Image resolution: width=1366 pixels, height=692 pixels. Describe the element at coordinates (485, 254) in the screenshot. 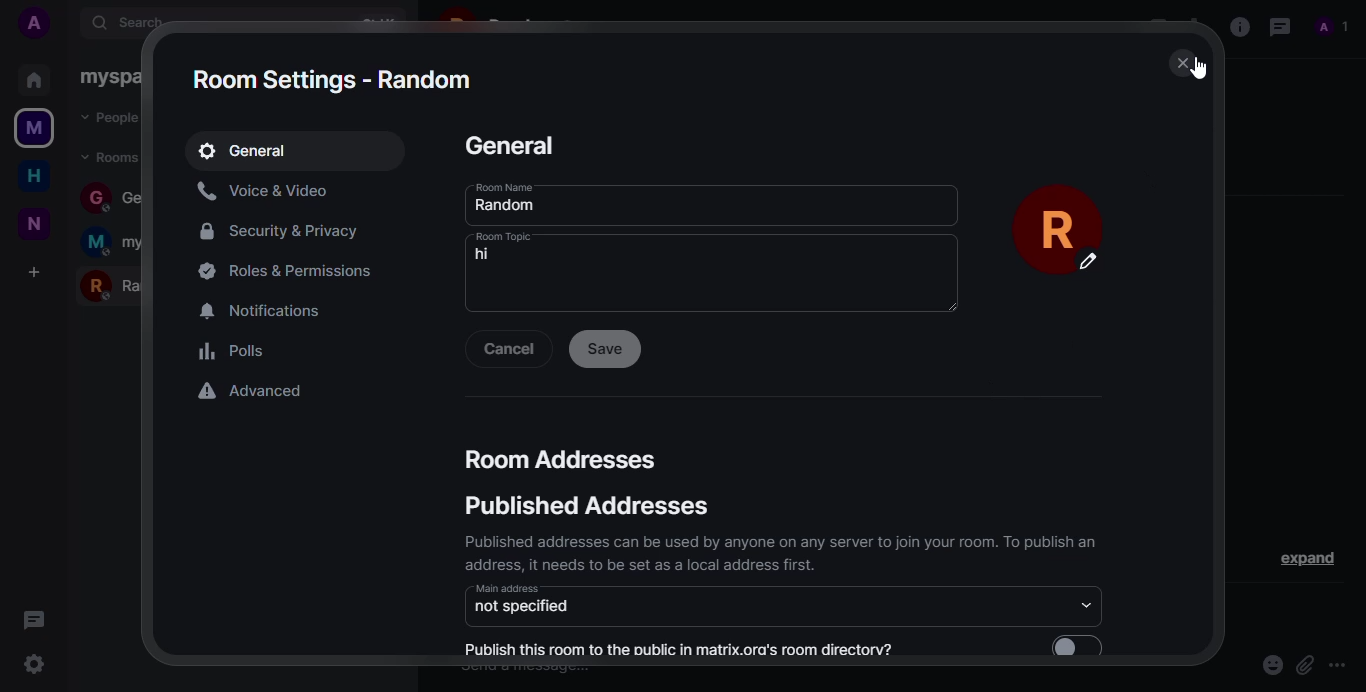

I see `hi` at that location.